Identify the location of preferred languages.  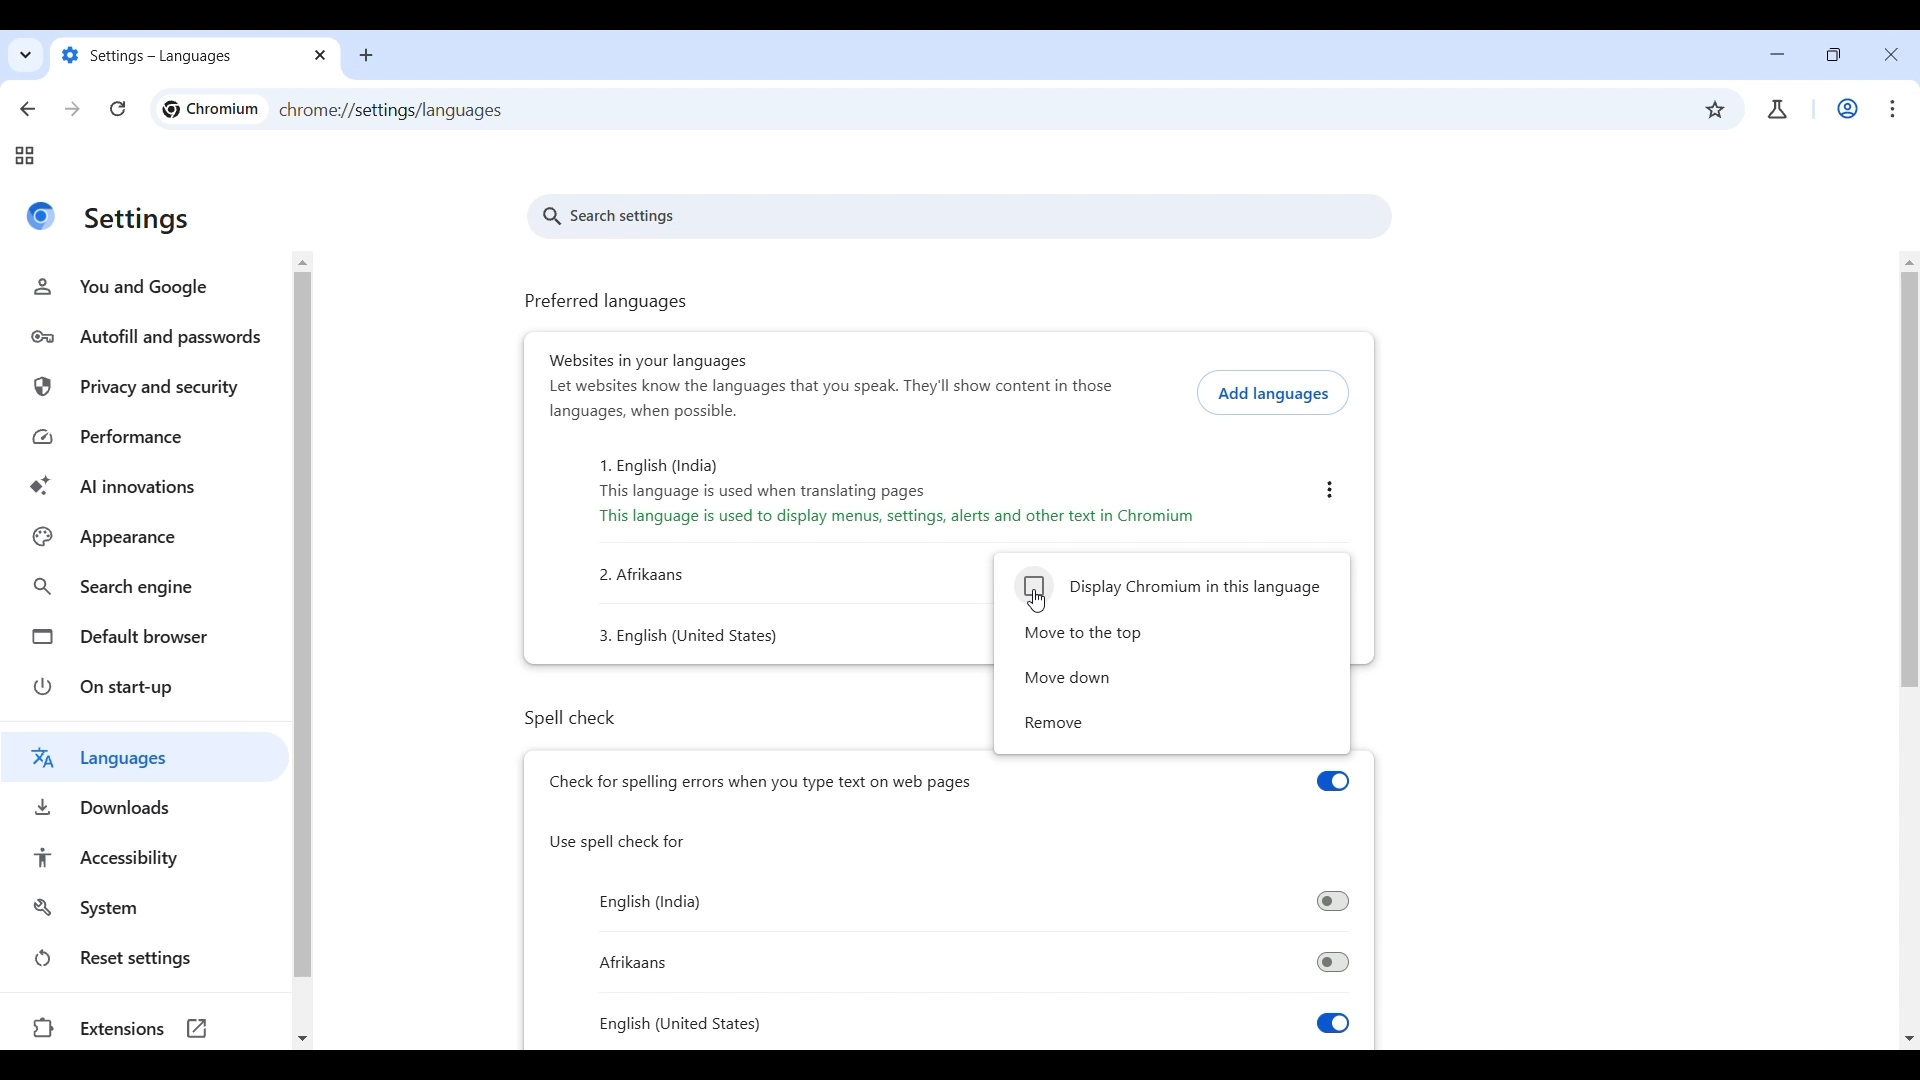
(607, 303).